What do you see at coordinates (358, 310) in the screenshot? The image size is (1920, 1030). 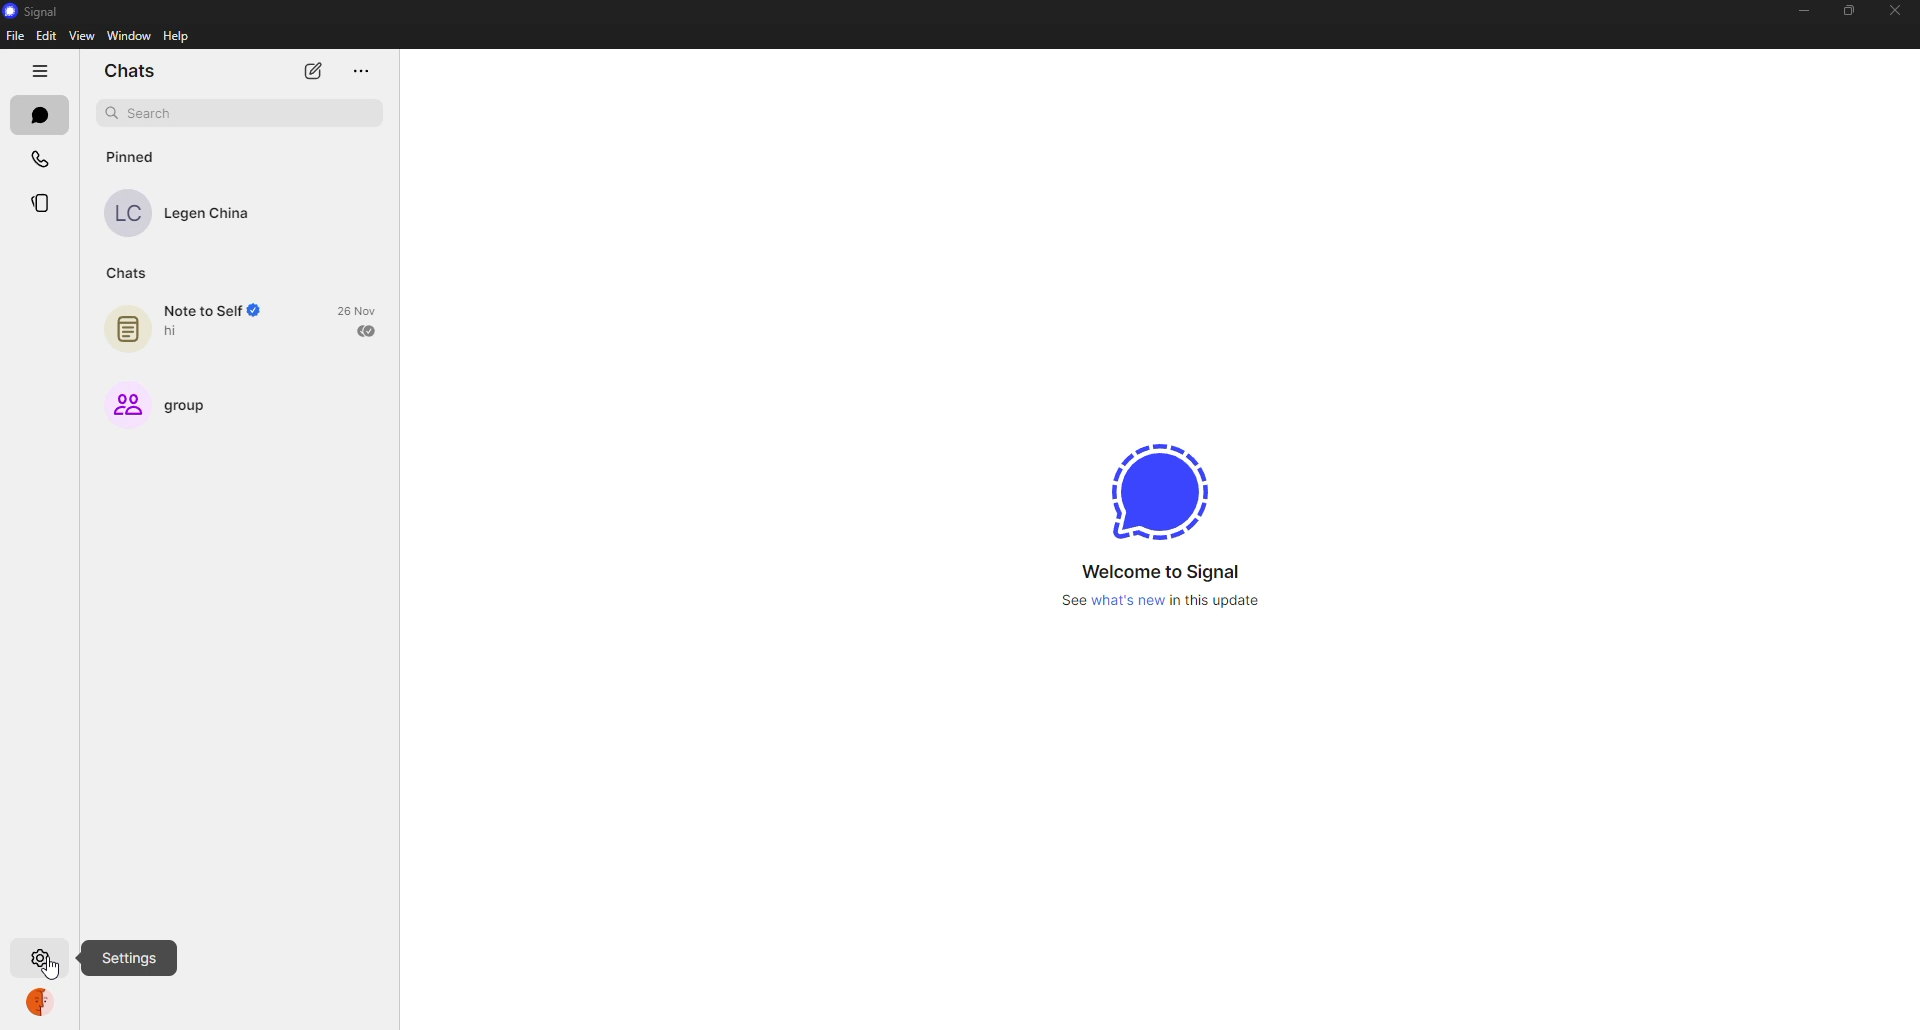 I see `date` at bounding box center [358, 310].